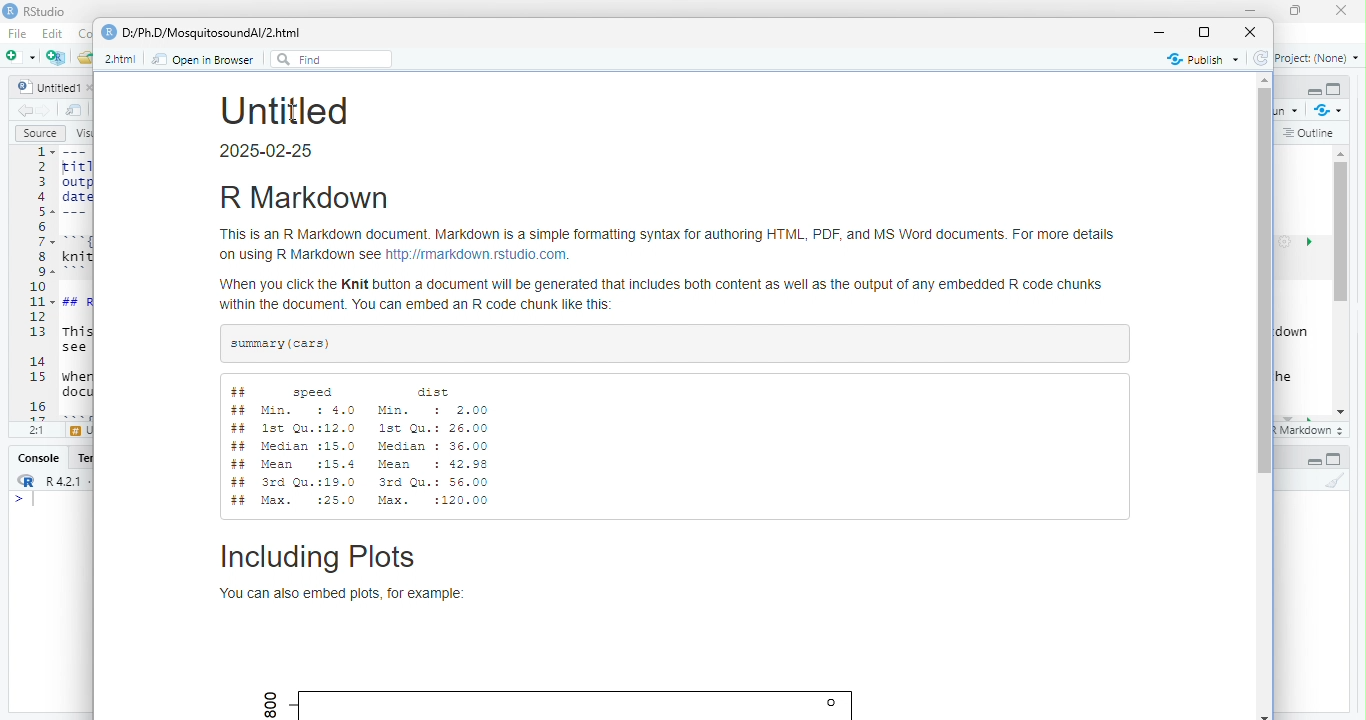 This screenshot has width=1366, height=720. I want to click on maximise, so click(1203, 32).